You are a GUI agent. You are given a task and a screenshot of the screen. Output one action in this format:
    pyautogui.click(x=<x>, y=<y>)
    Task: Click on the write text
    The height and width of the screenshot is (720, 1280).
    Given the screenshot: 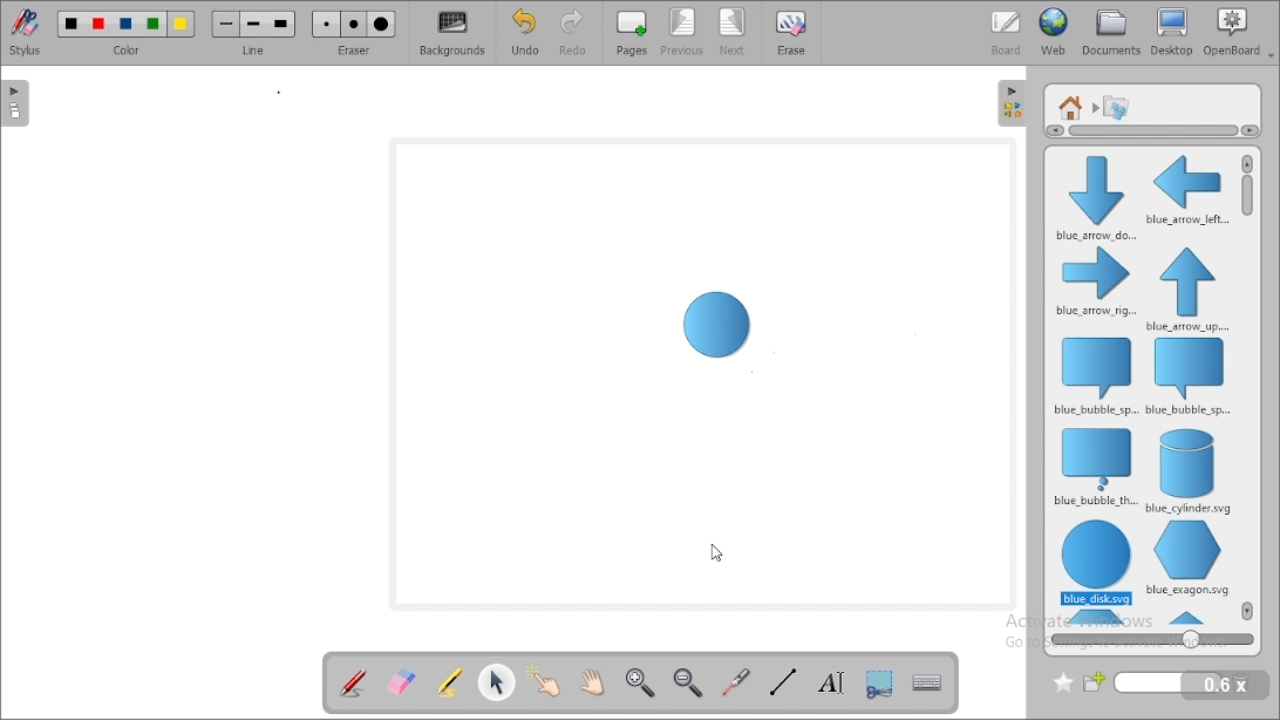 What is the action you would take?
    pyautogui.click(x=830, y=681)
    